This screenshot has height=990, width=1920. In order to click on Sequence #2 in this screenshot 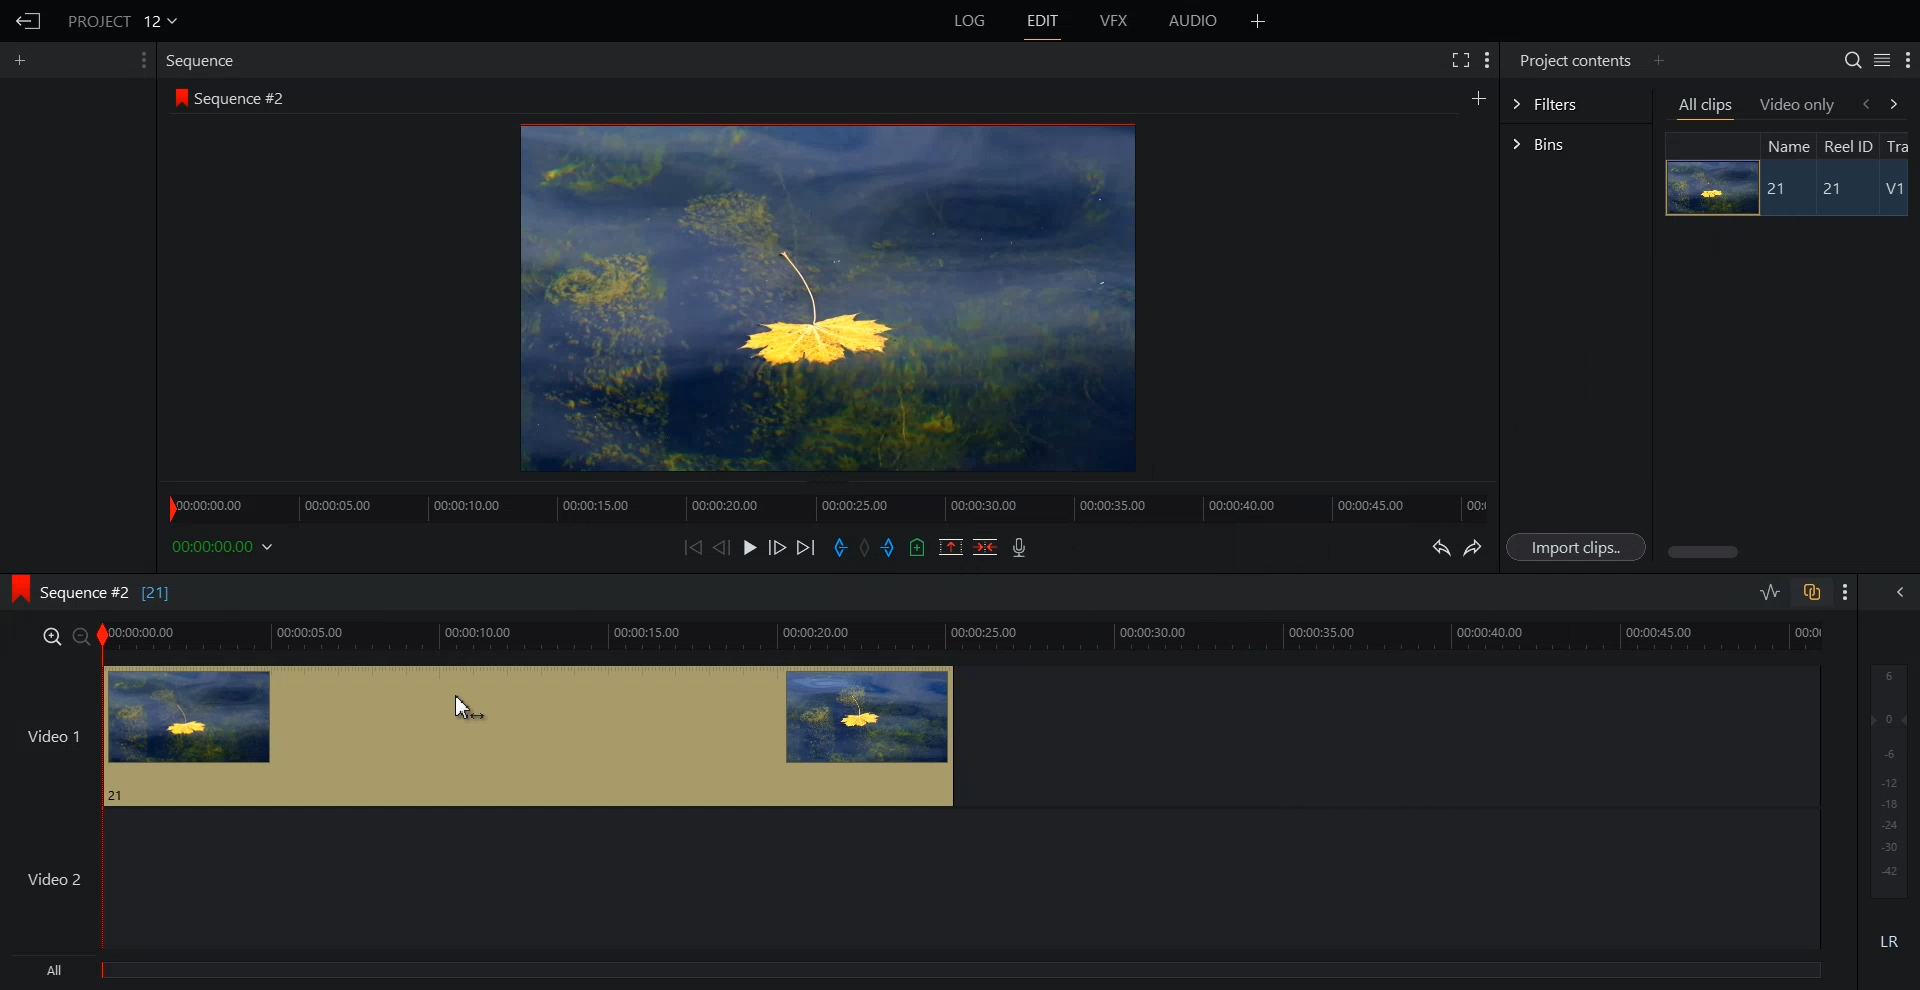, I will do `click(245, 99)`.